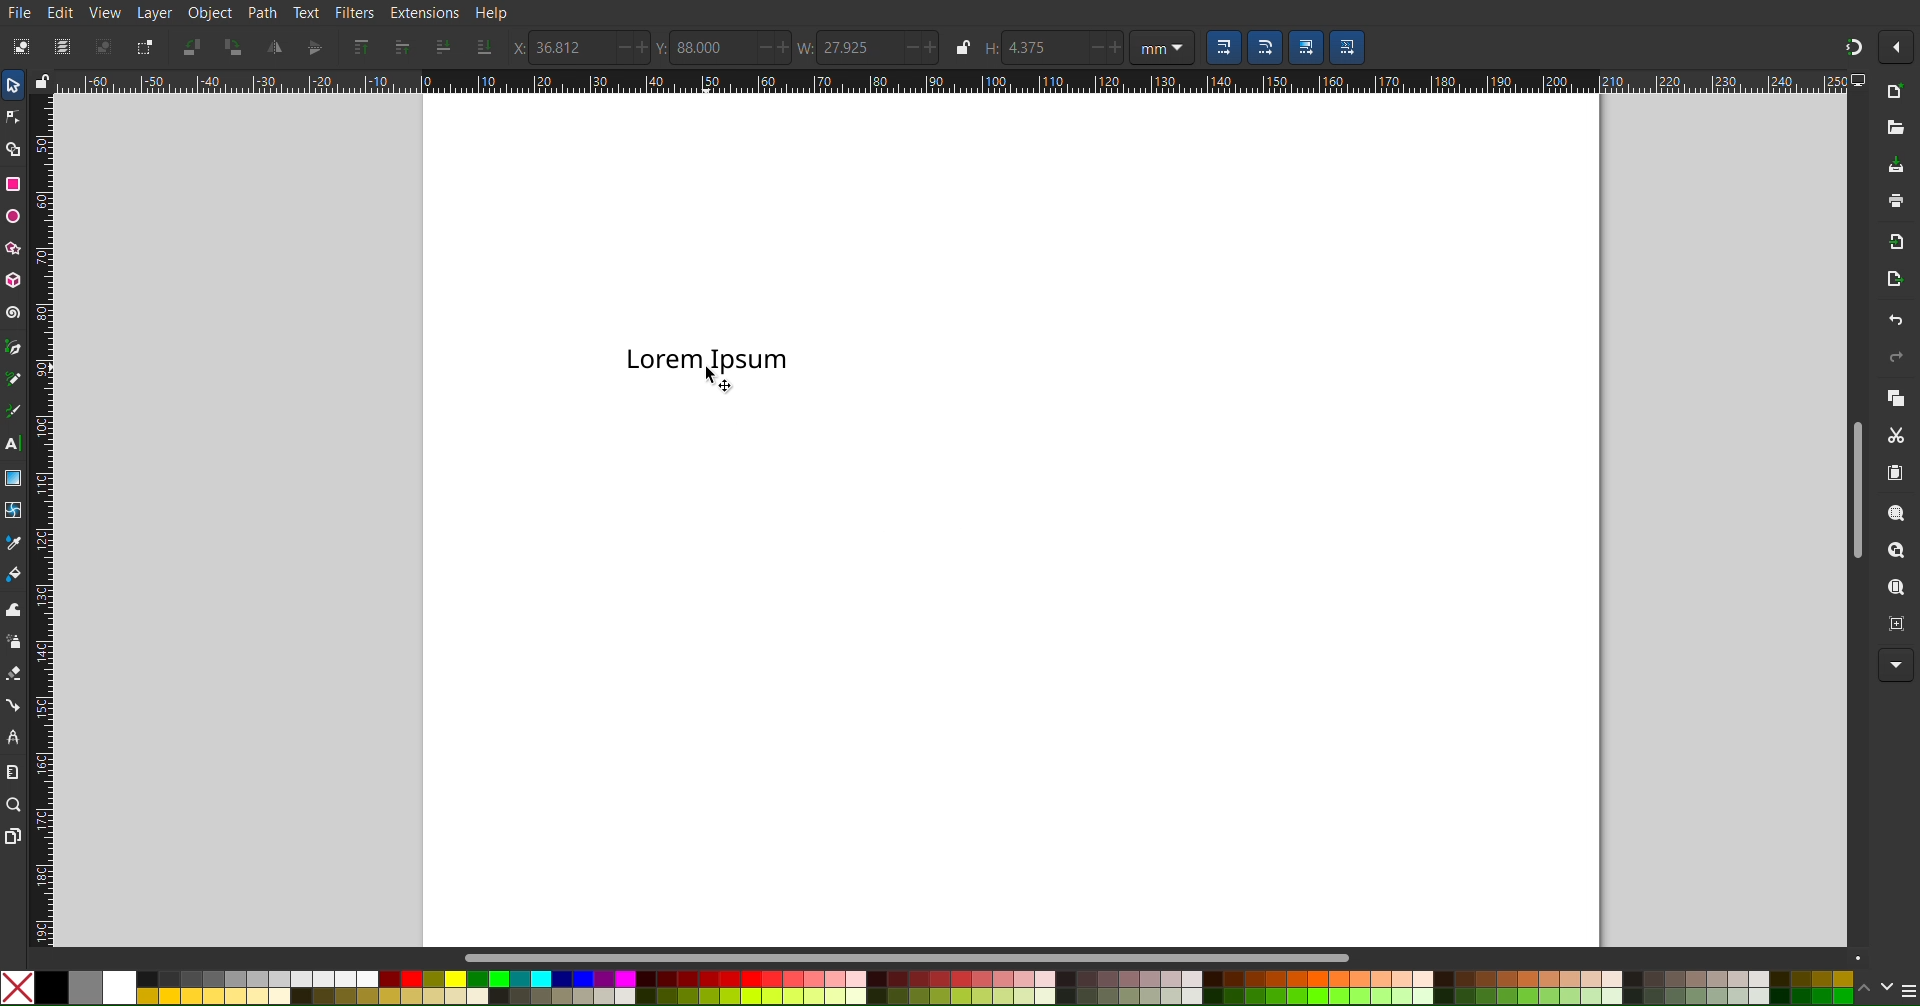 This screenshot has height=1006, width=1920. What do you see at coordinates (1306, 47) in the screenshot?
I see `Scaling Objects settings` at bounding box center [1306, 47].